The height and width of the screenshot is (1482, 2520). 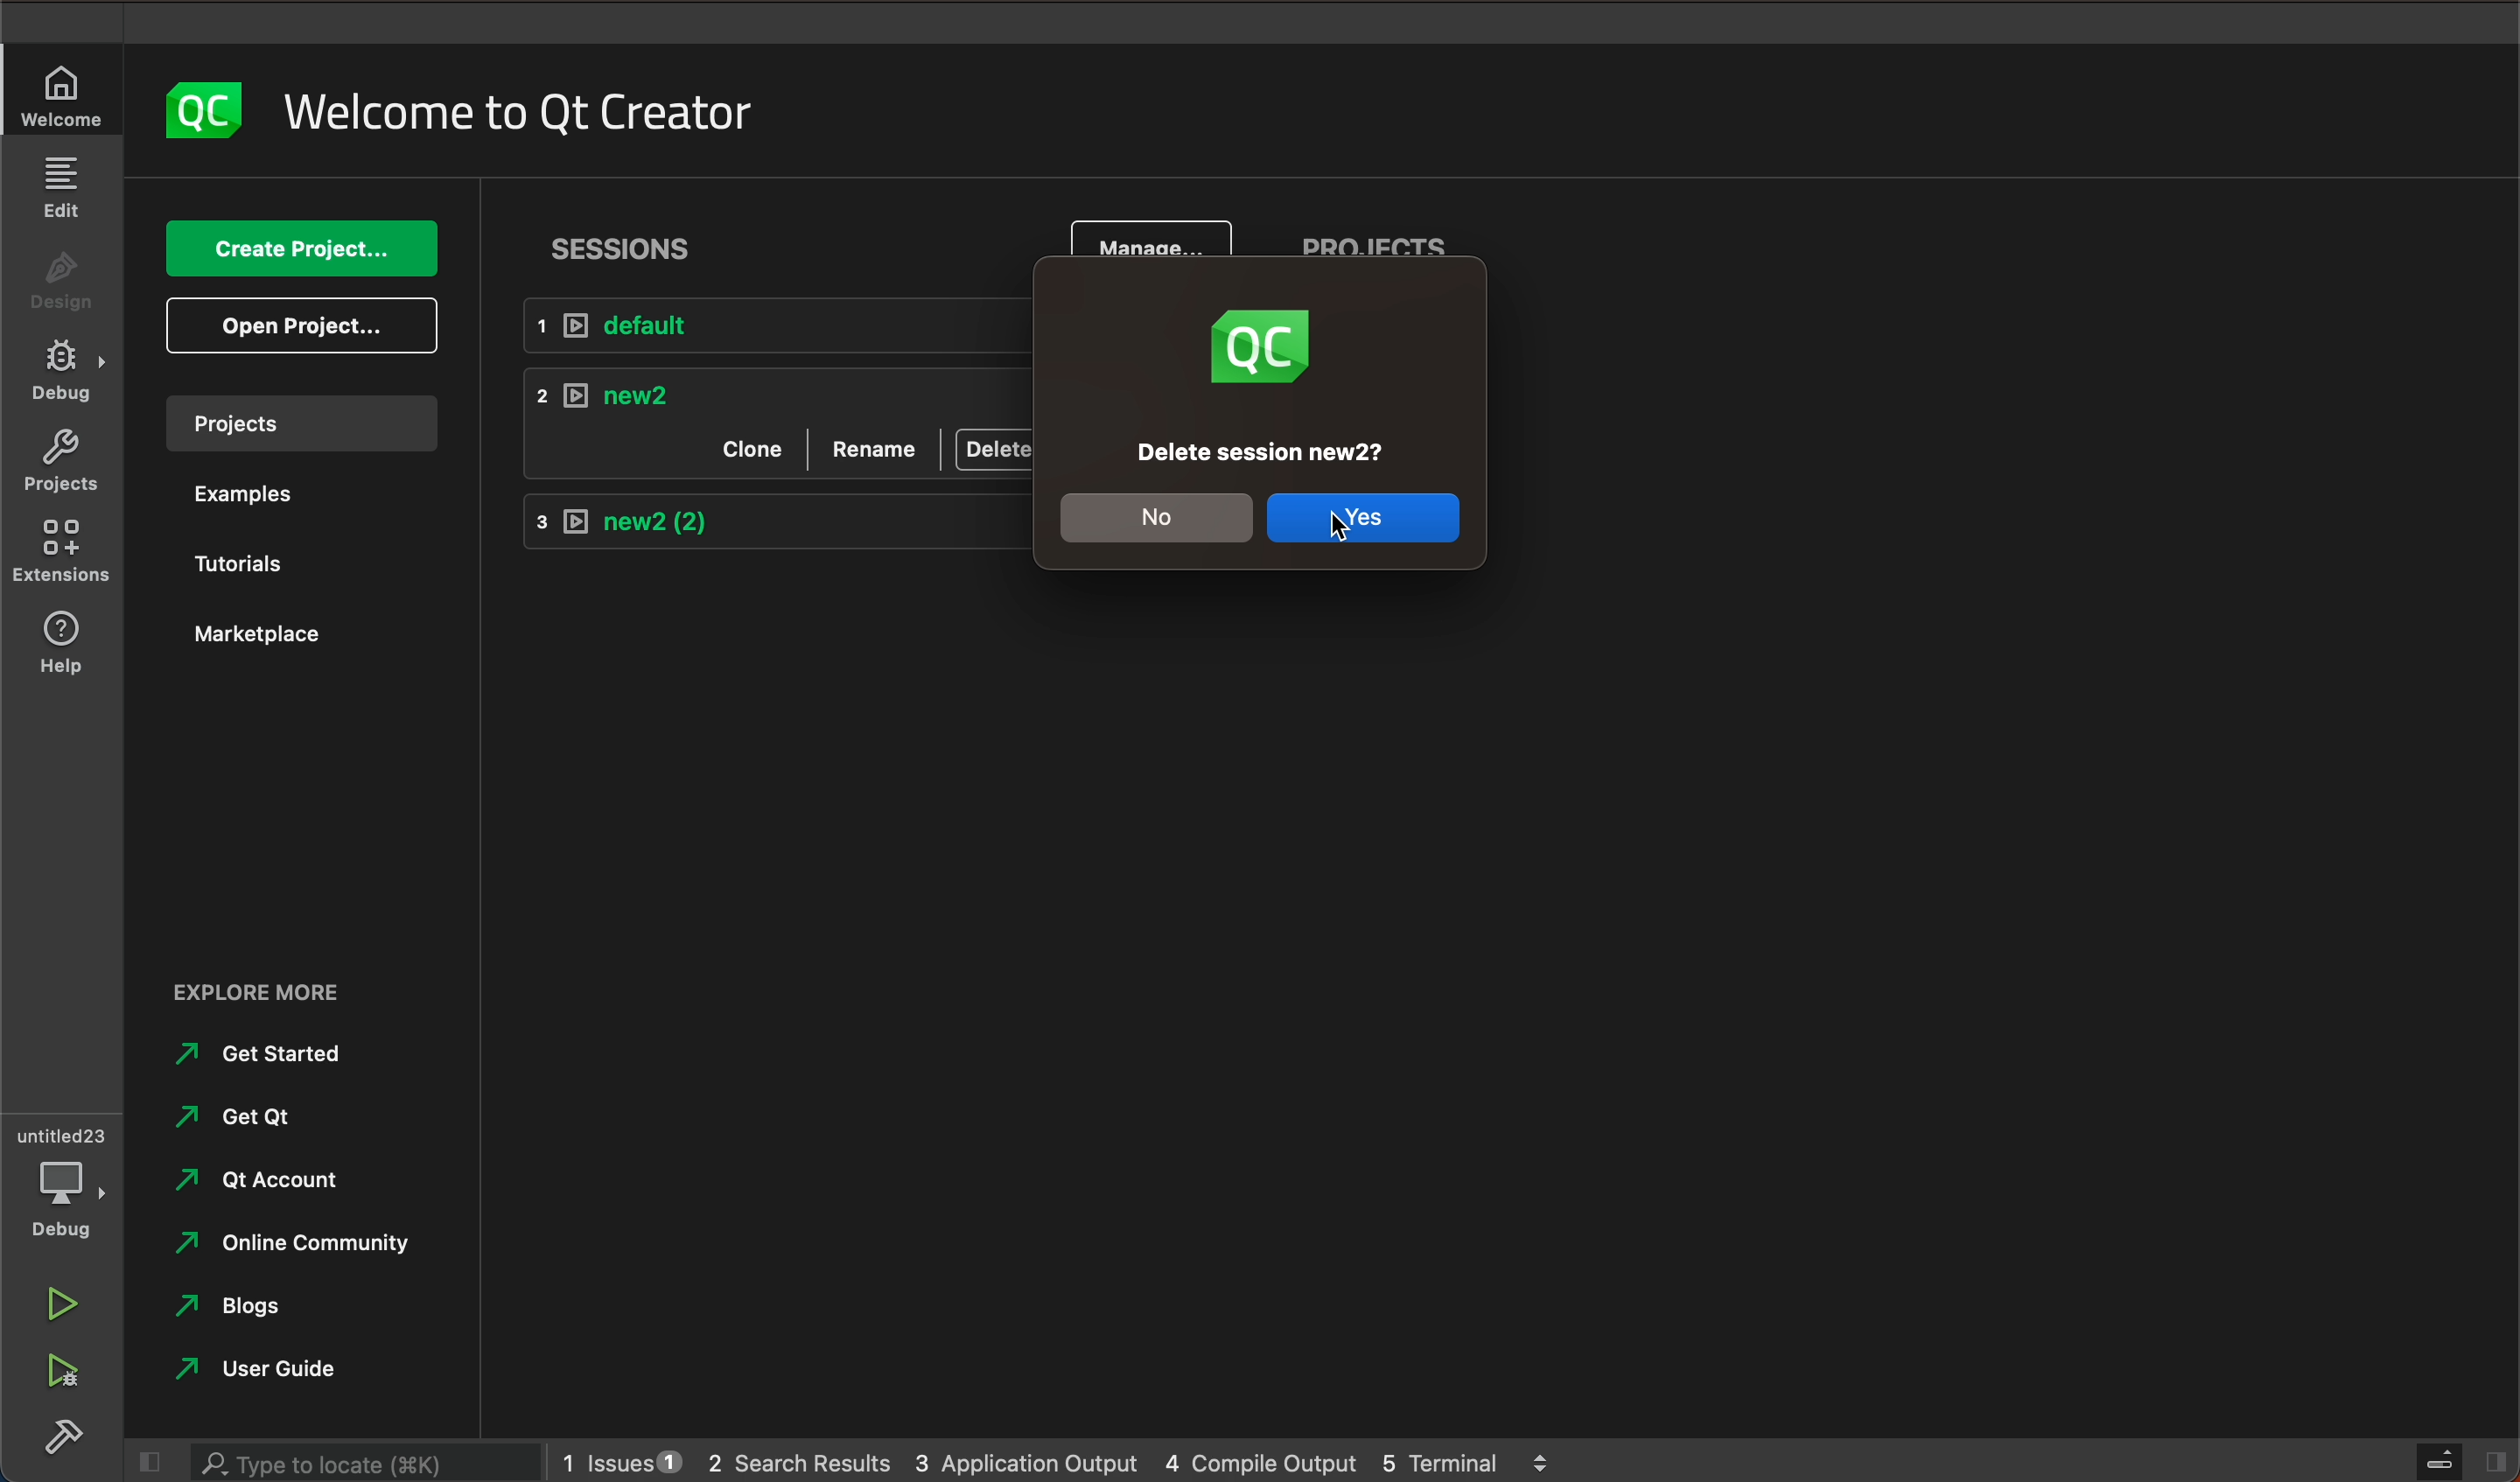 What do you see at coordinates (282, 495) in the screenshot?
I see `examples` at bounding box center [282, 495].